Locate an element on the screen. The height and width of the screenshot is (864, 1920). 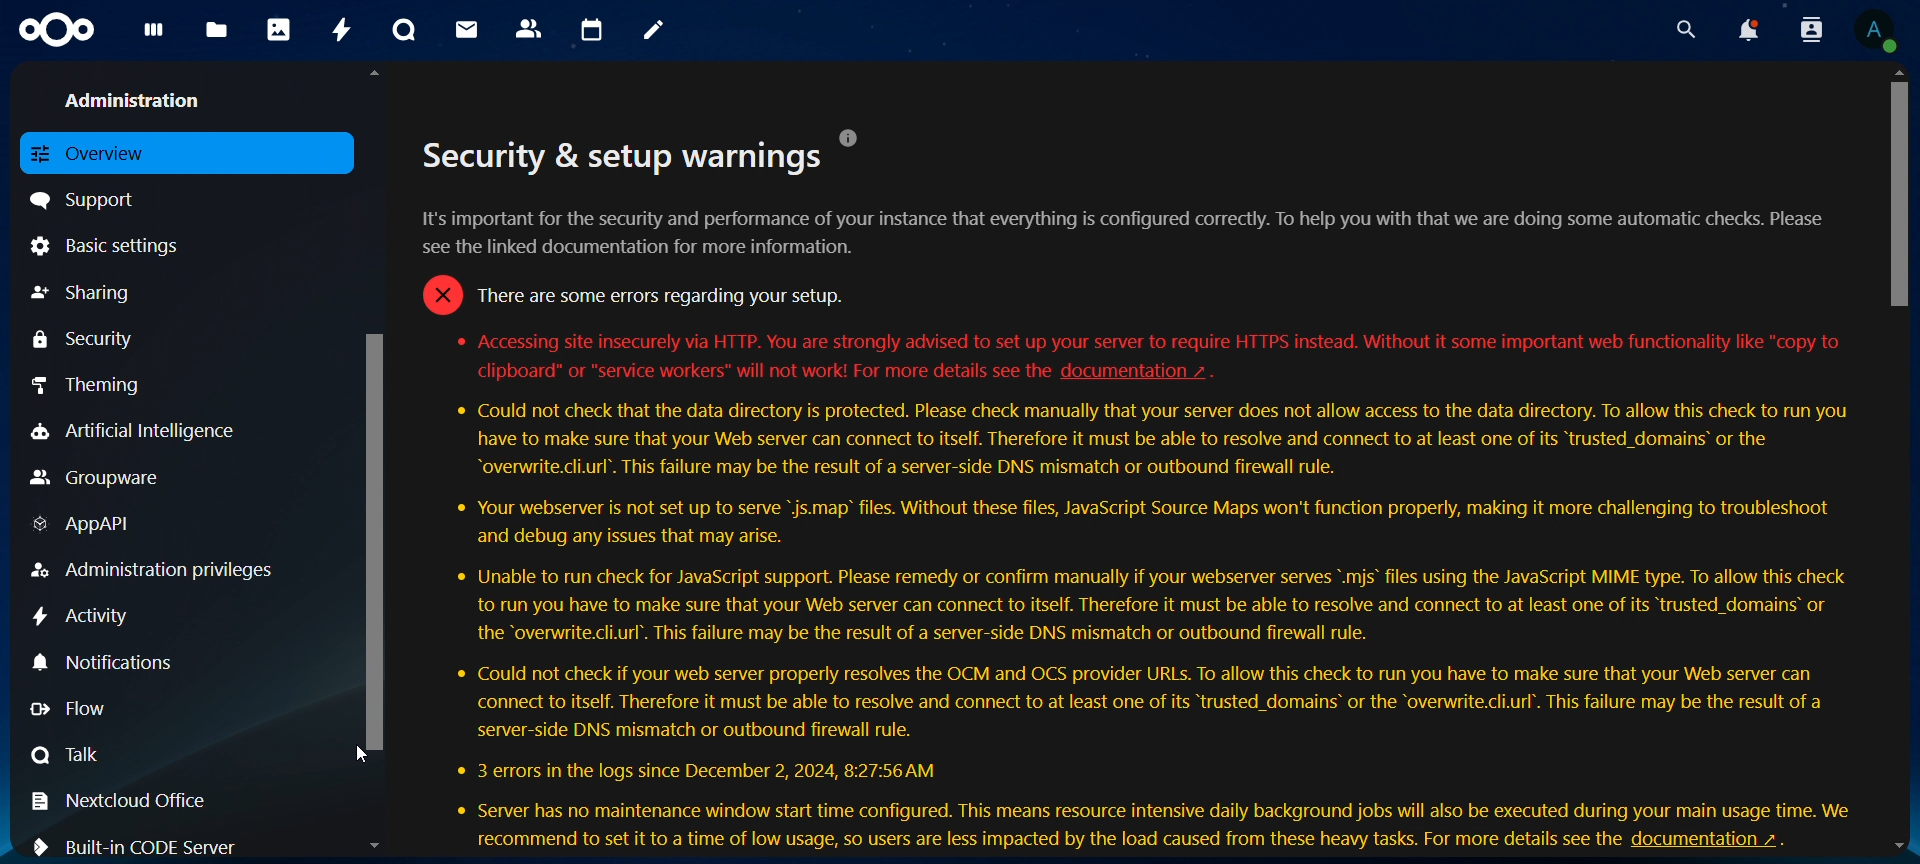
notes is located at coordinates (657, 31).